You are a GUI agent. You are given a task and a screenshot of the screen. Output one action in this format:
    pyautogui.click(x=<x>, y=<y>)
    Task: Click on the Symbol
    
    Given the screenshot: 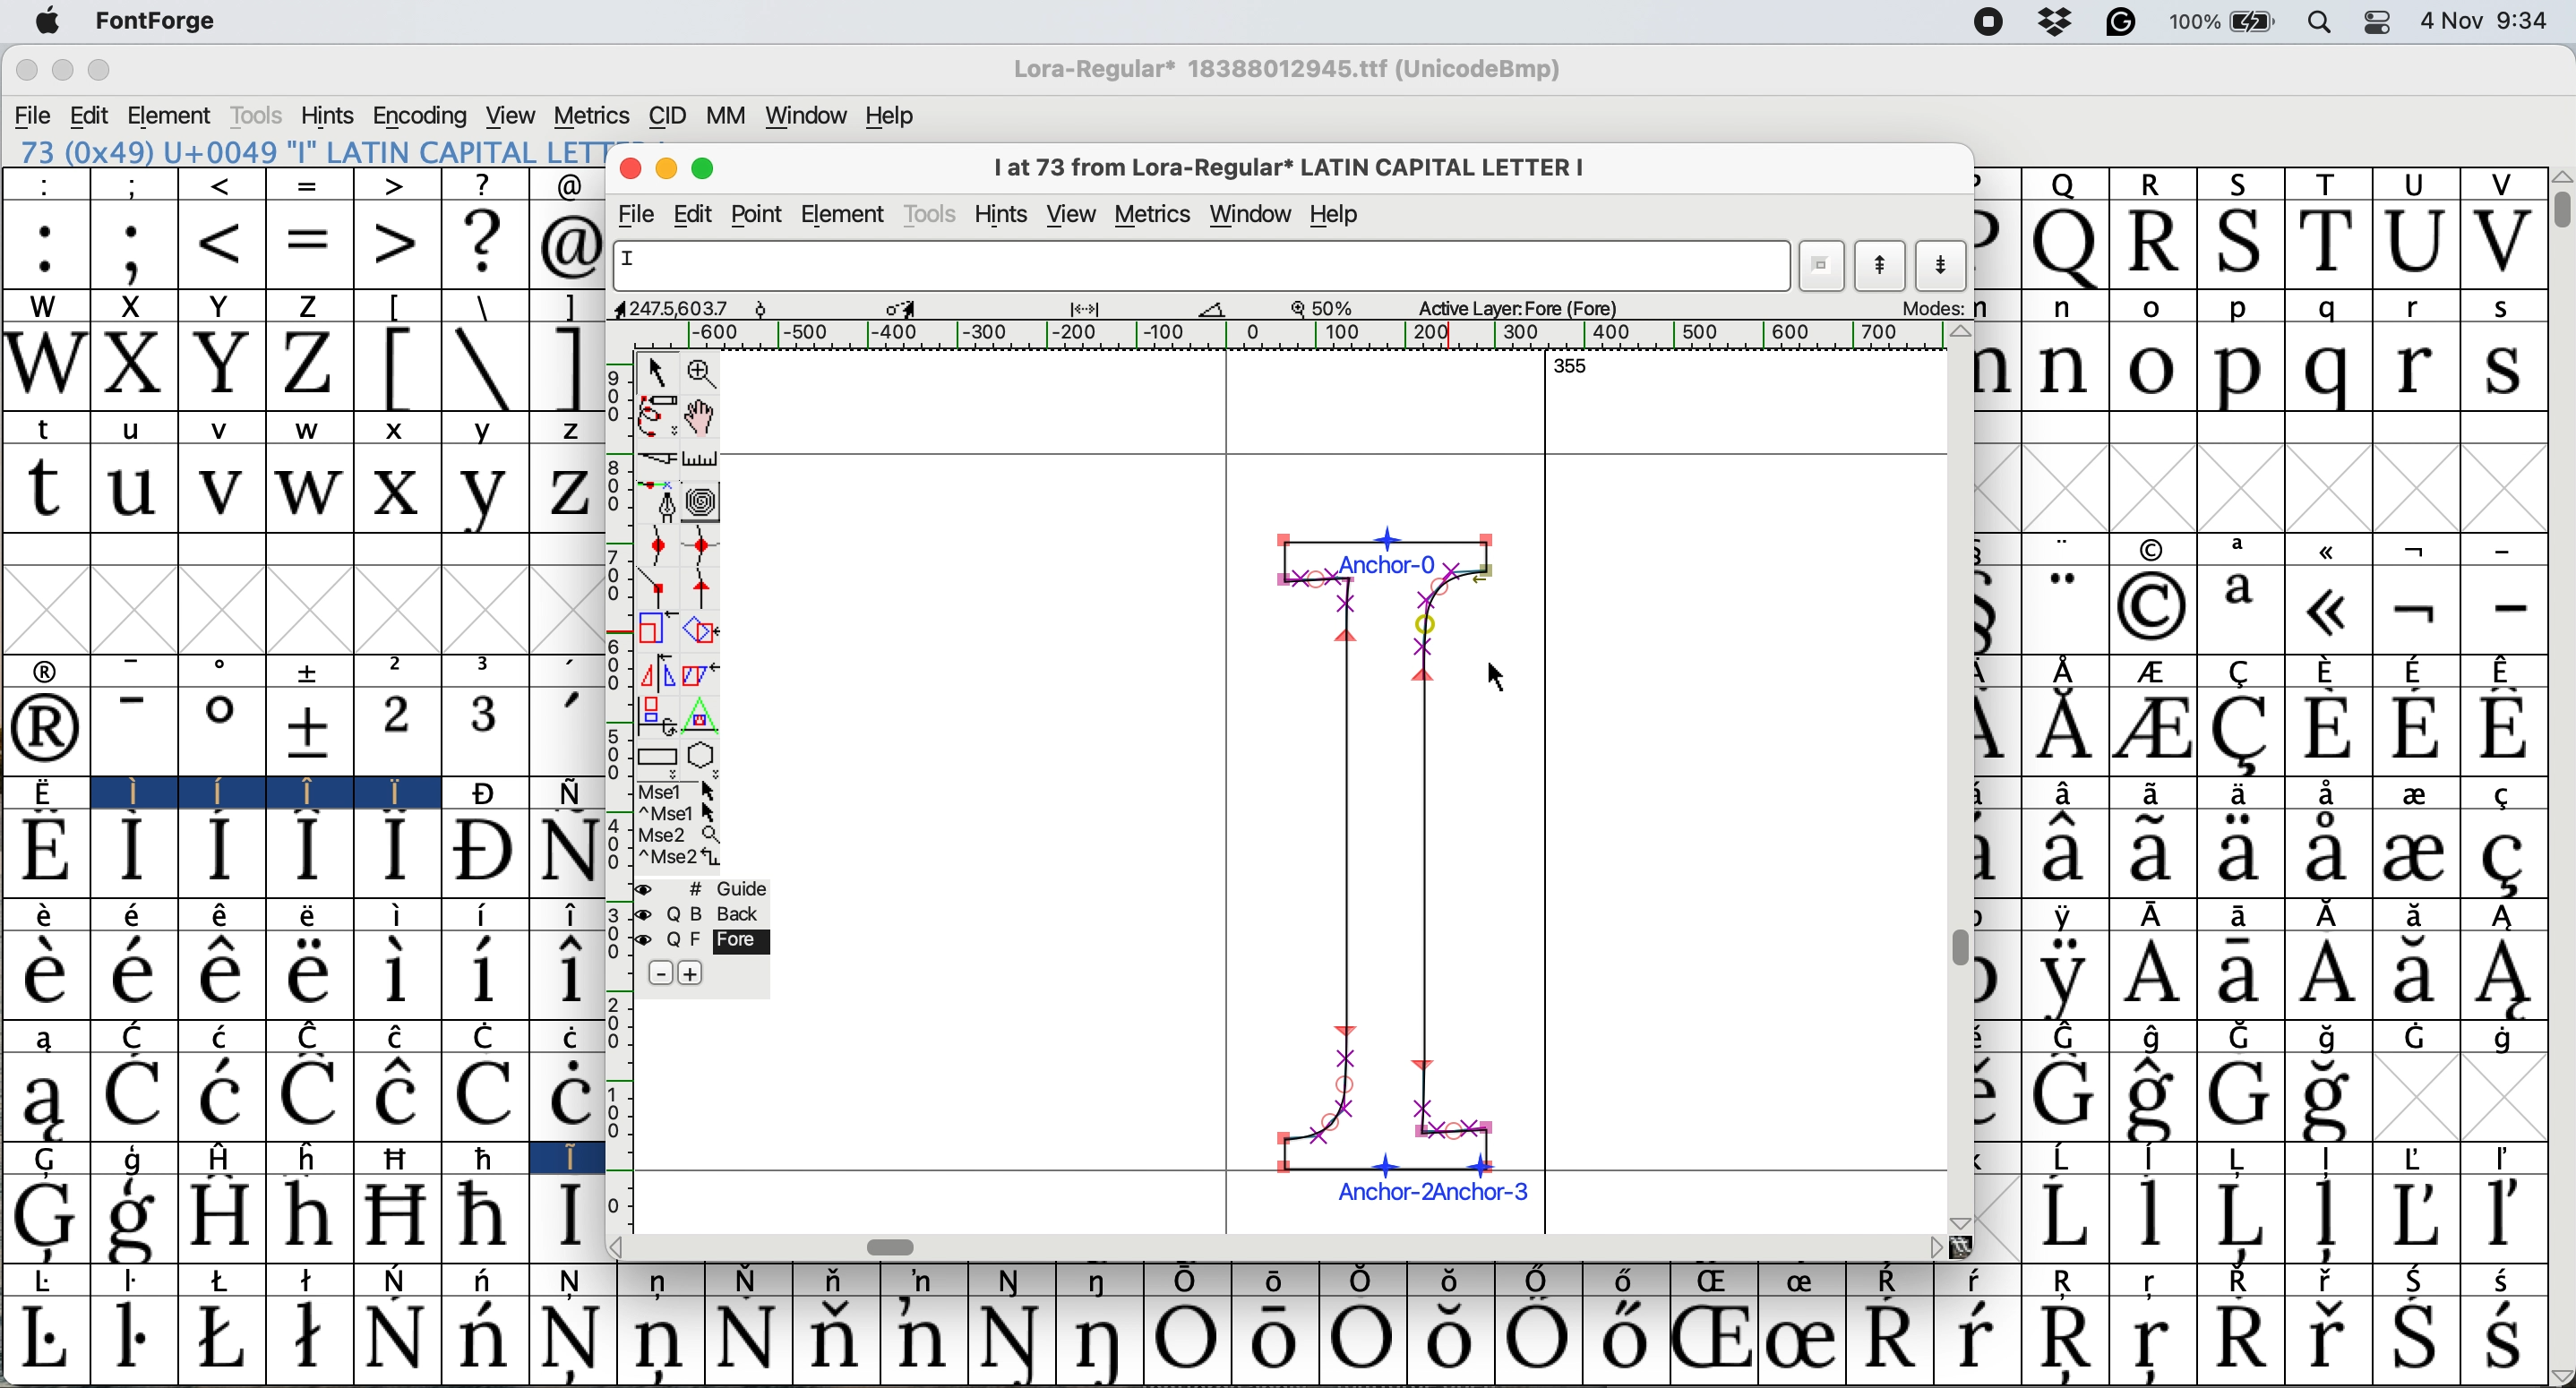 What is the action you would take?
    pyautogui.click(x=2333, y=1159)
    